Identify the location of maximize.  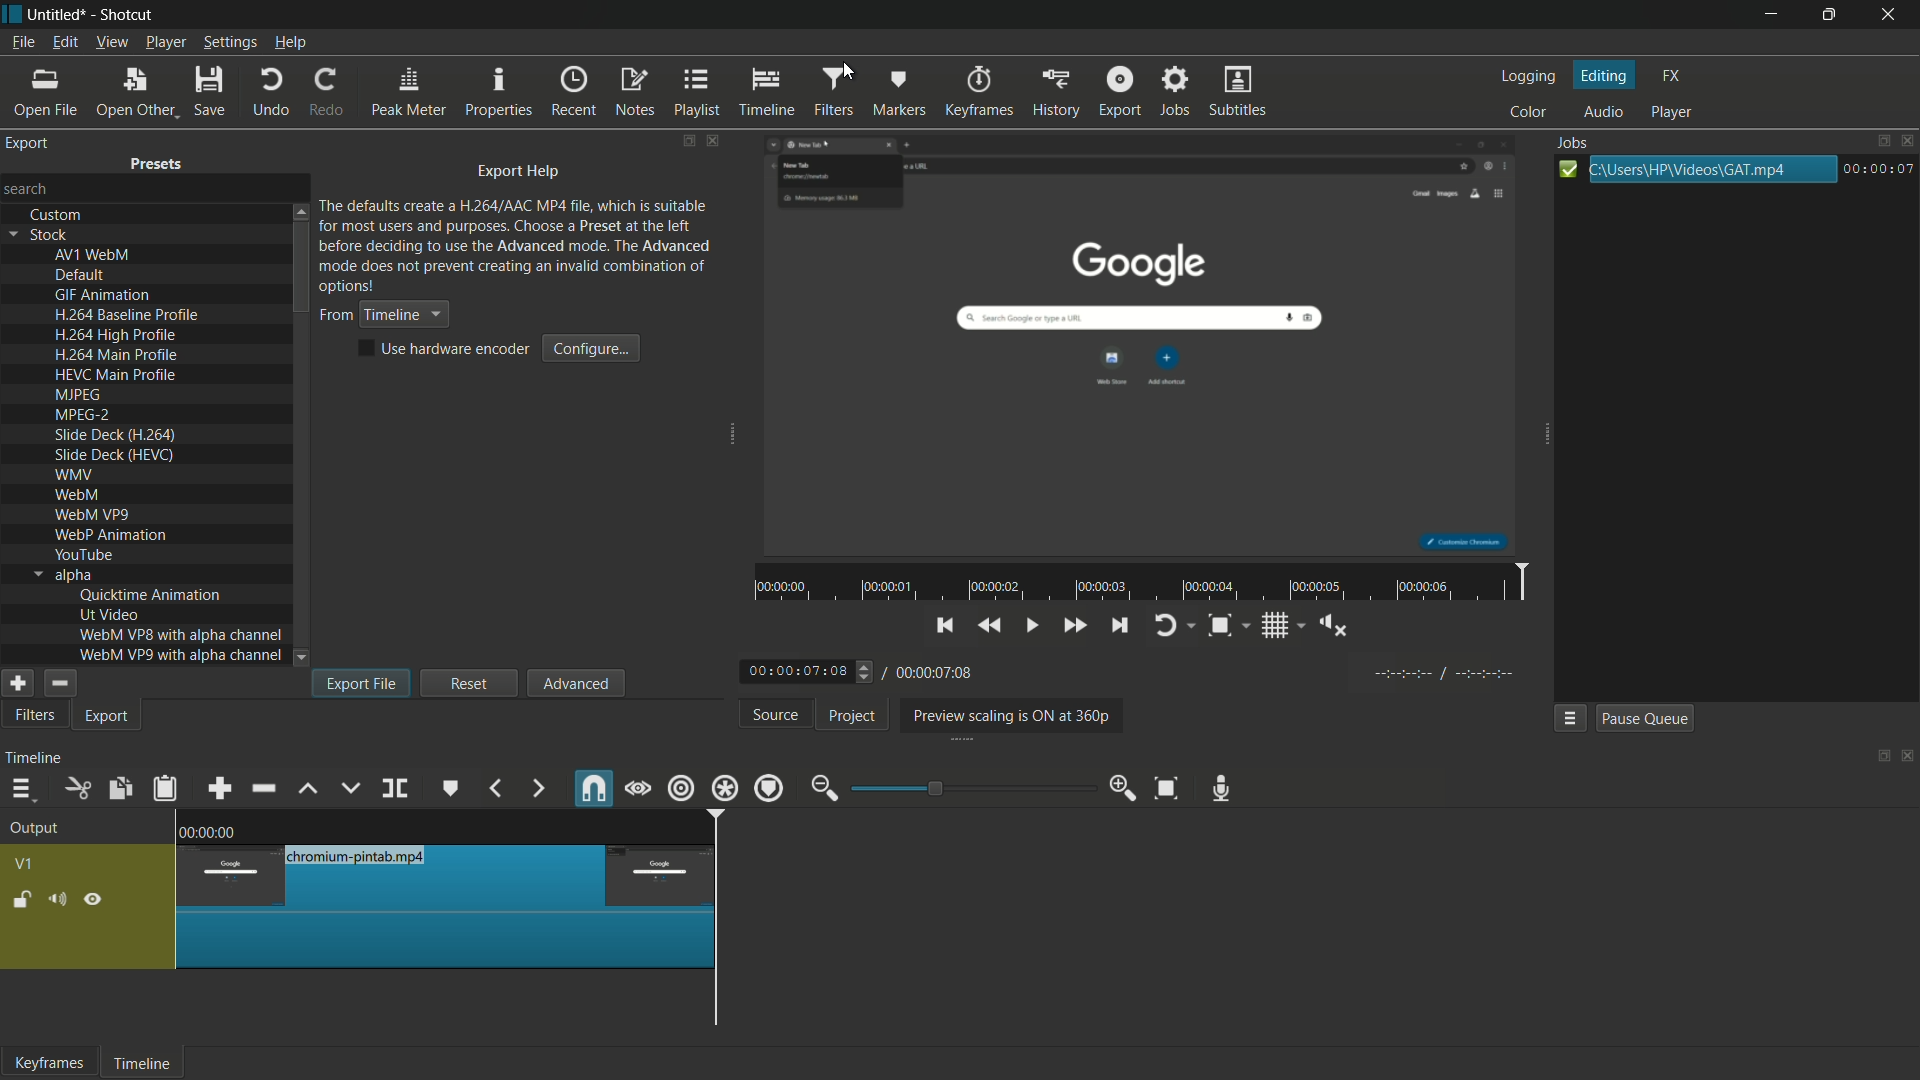
(1829, 15).